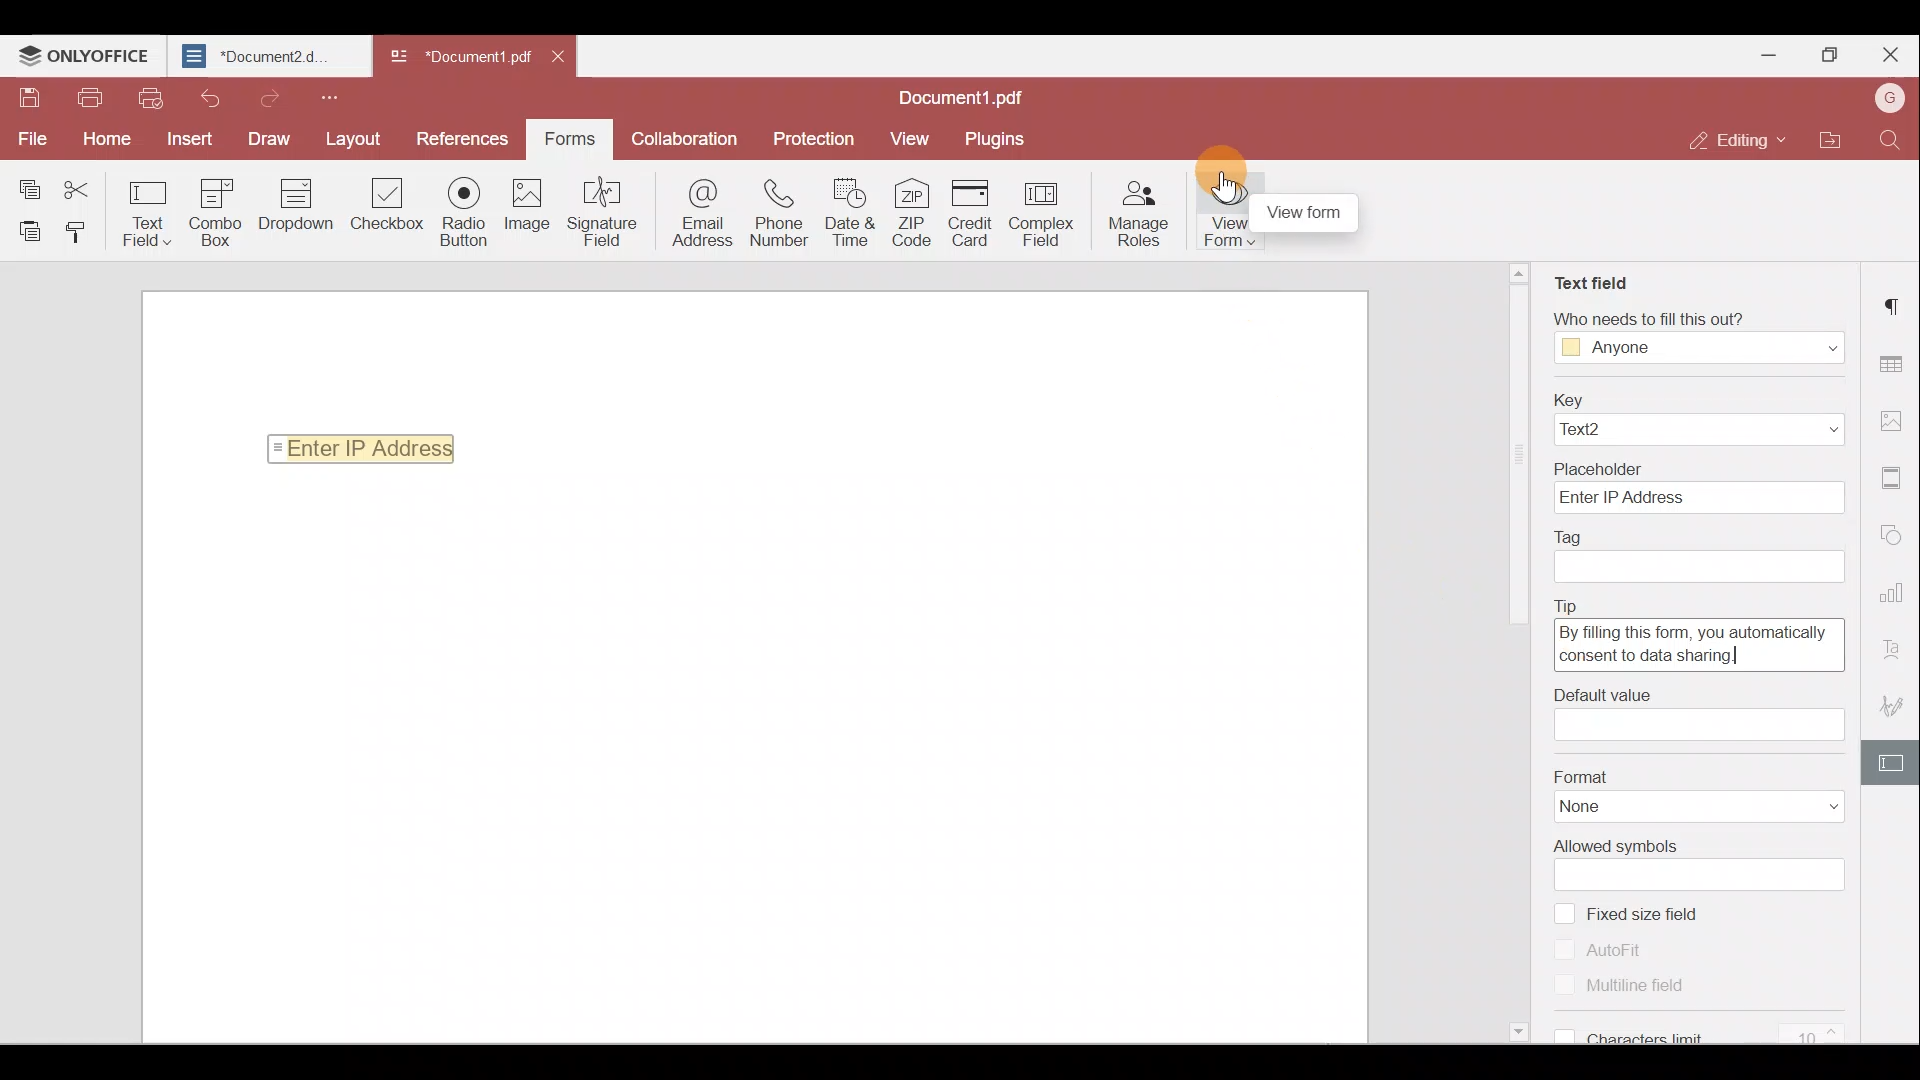  I want to click on checkbox, so click(1560, 1033).